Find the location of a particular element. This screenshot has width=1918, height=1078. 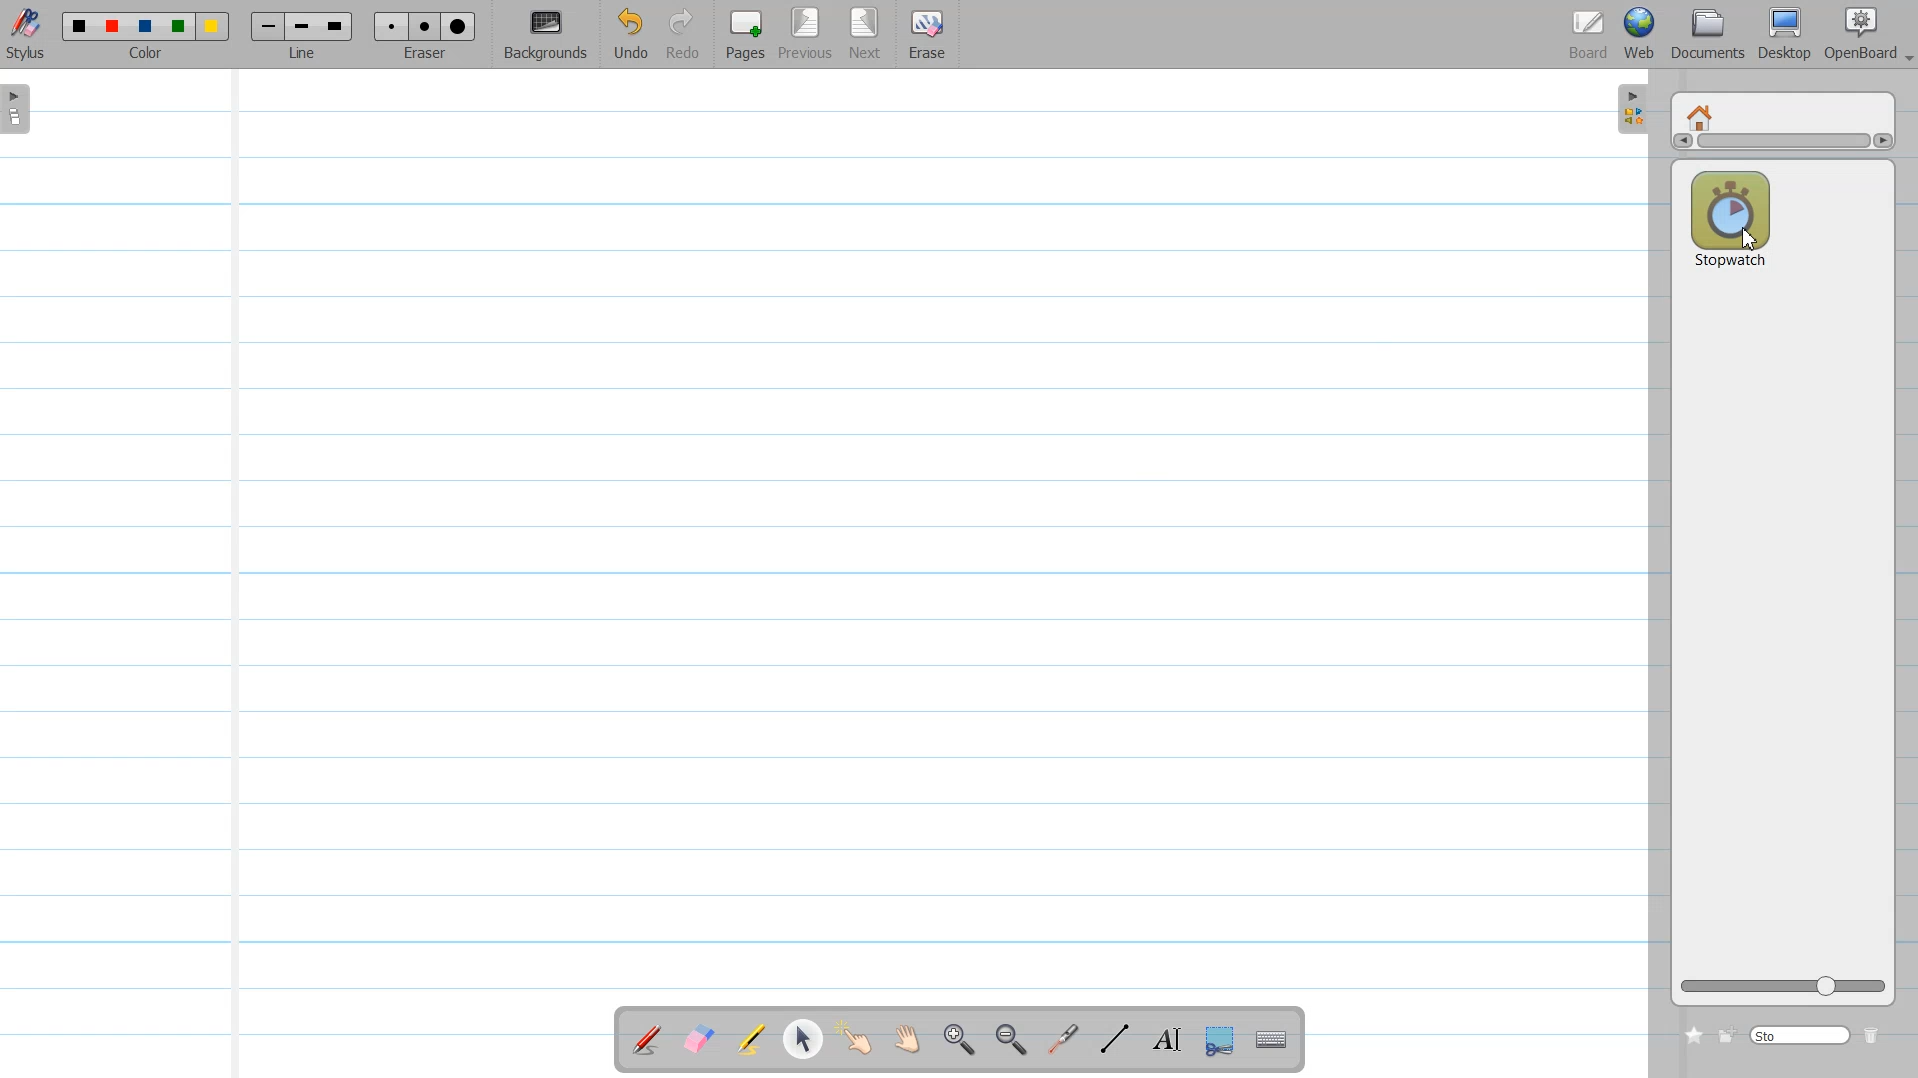

Stop watch is located at coordinates (1730, 217).